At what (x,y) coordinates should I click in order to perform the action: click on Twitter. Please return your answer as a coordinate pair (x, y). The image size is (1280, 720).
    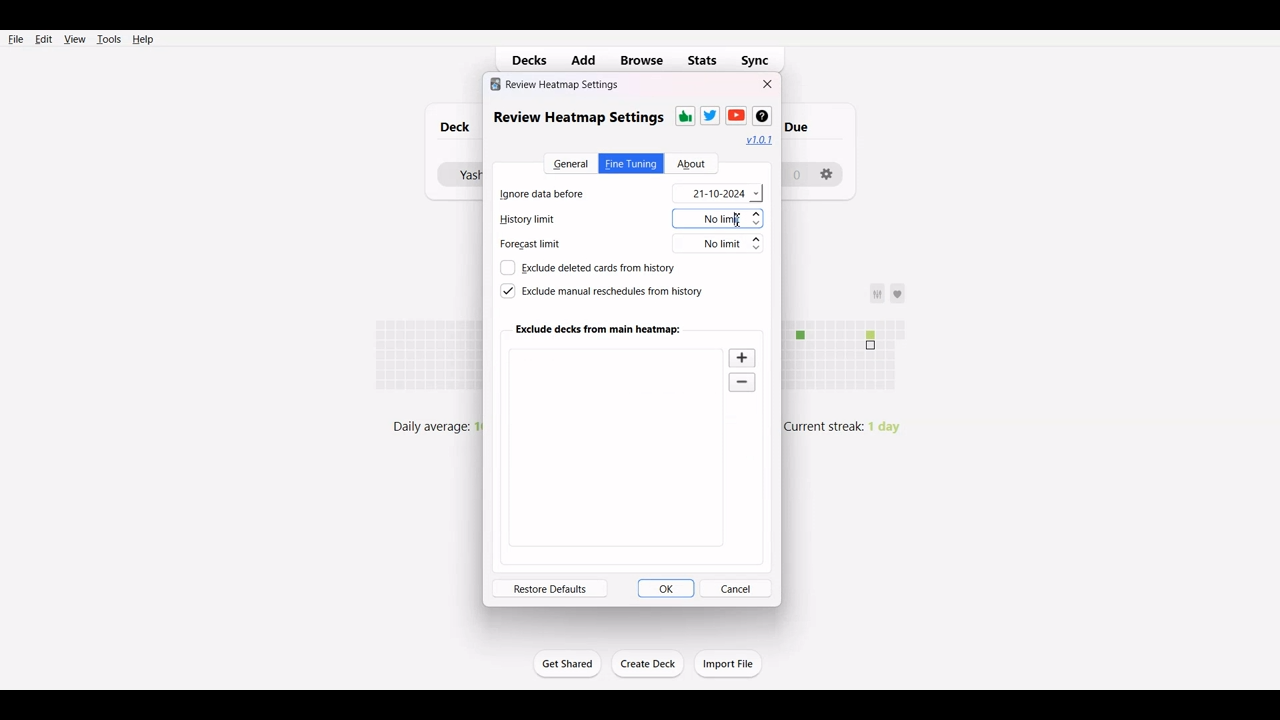
    Looking at the image, I should click on (710, 115).